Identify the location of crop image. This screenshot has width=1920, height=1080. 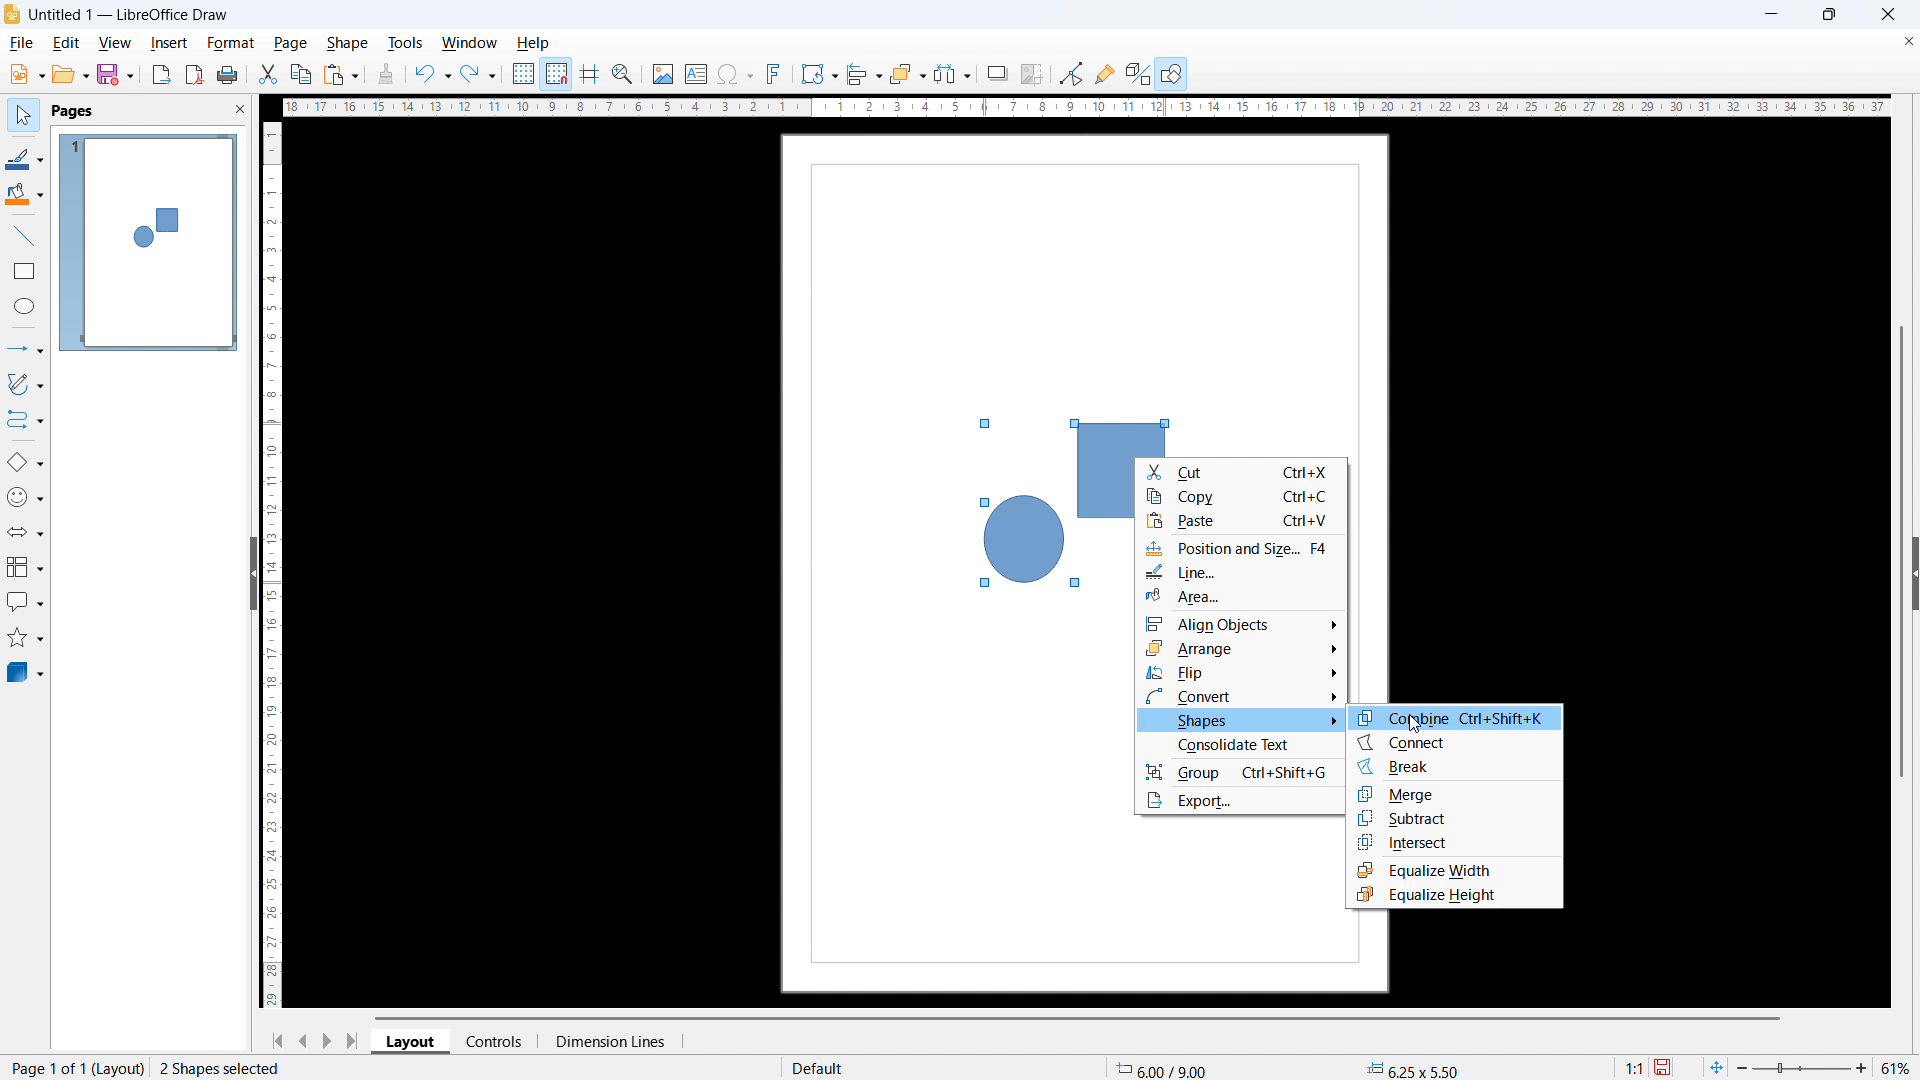
(1034, 73).